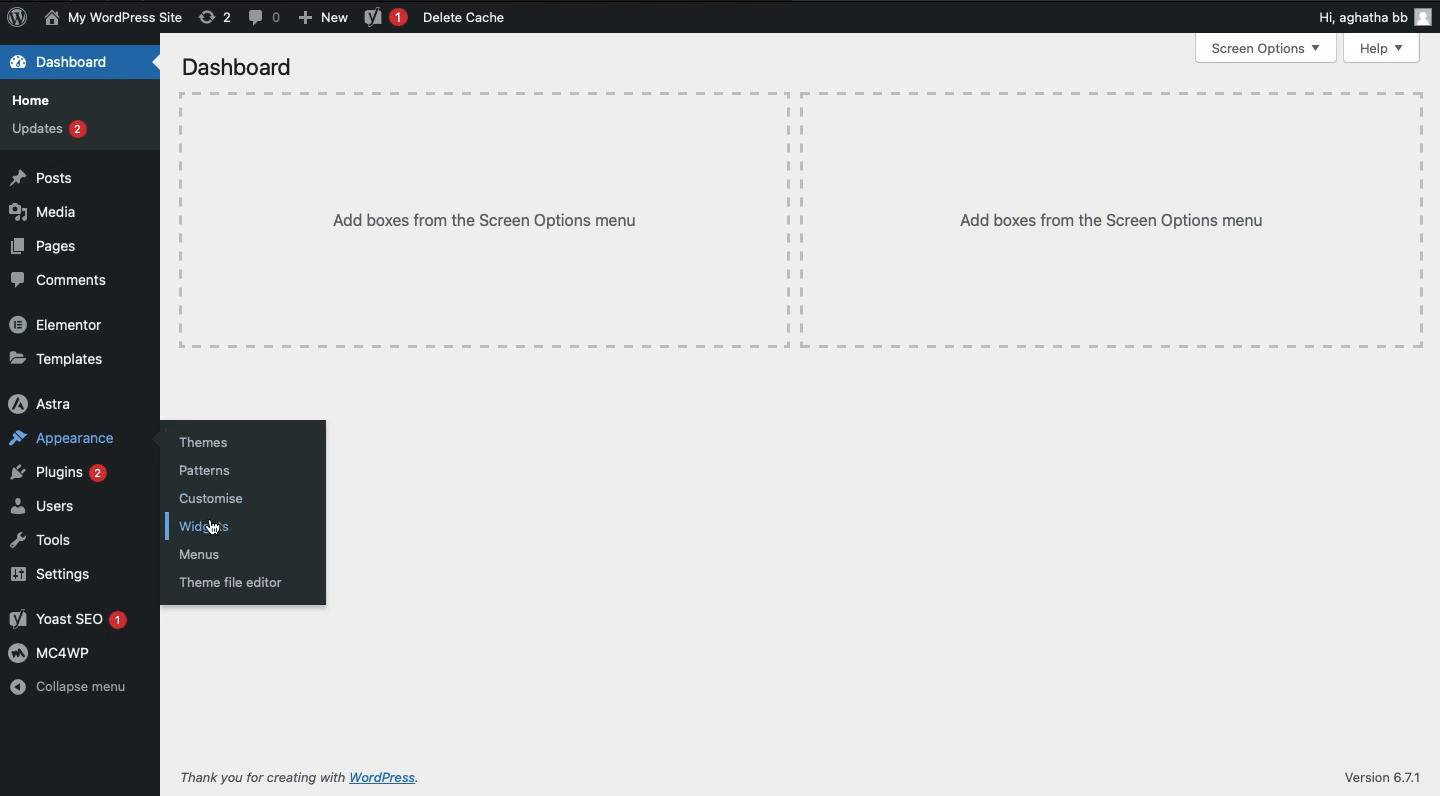 Image resolution: width=1440 pixels, height=796 pixels. I want to click on Templates, so click(56, 358).